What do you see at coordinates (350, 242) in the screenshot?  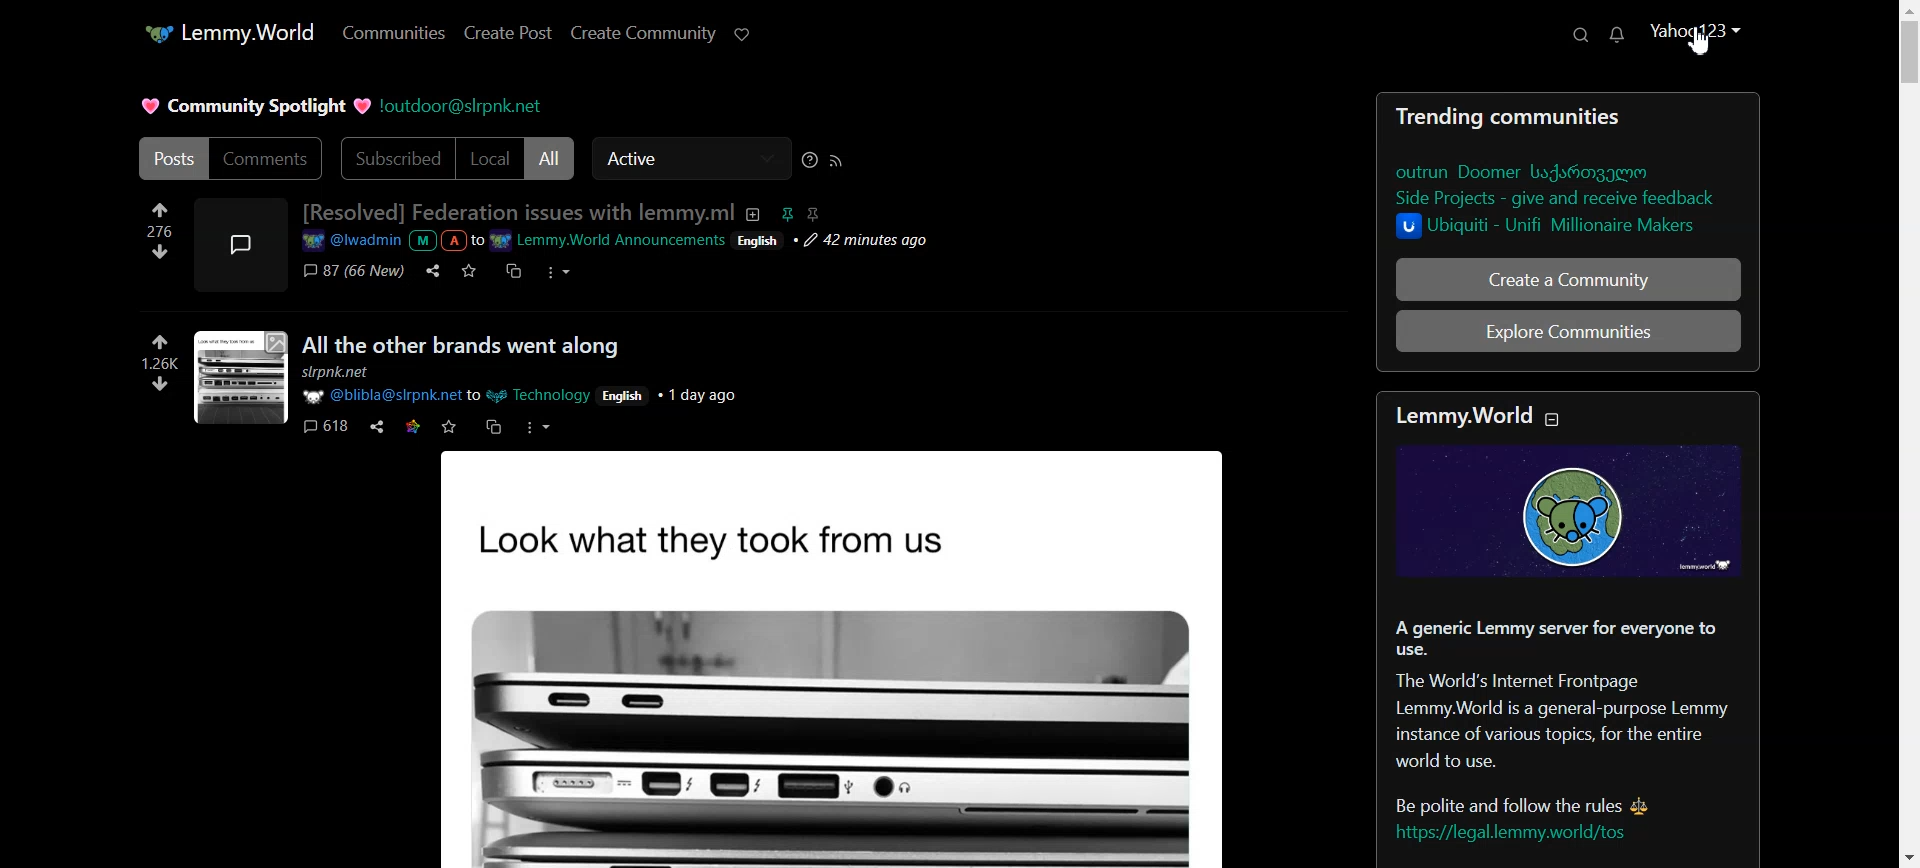 I see `@lwadmin` at bounding box center [350, 242].